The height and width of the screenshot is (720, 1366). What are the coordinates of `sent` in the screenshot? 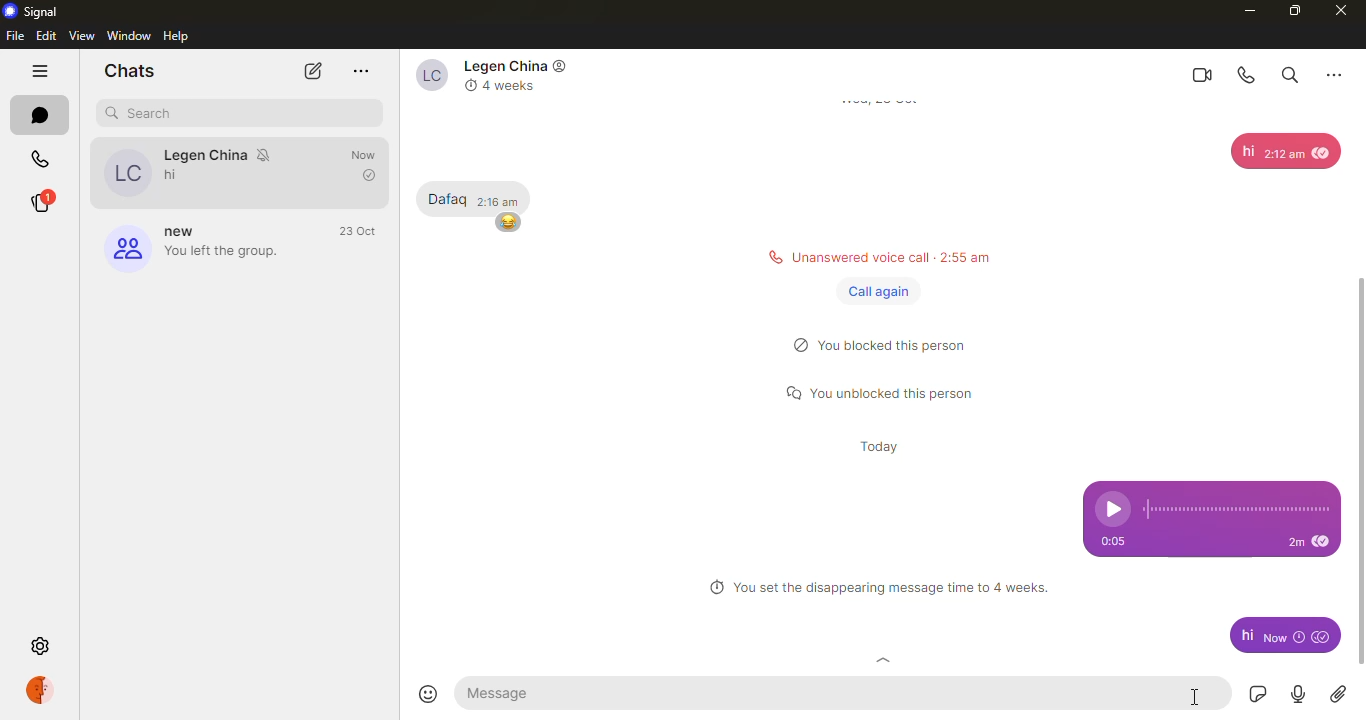 It's located at (1323, 636).